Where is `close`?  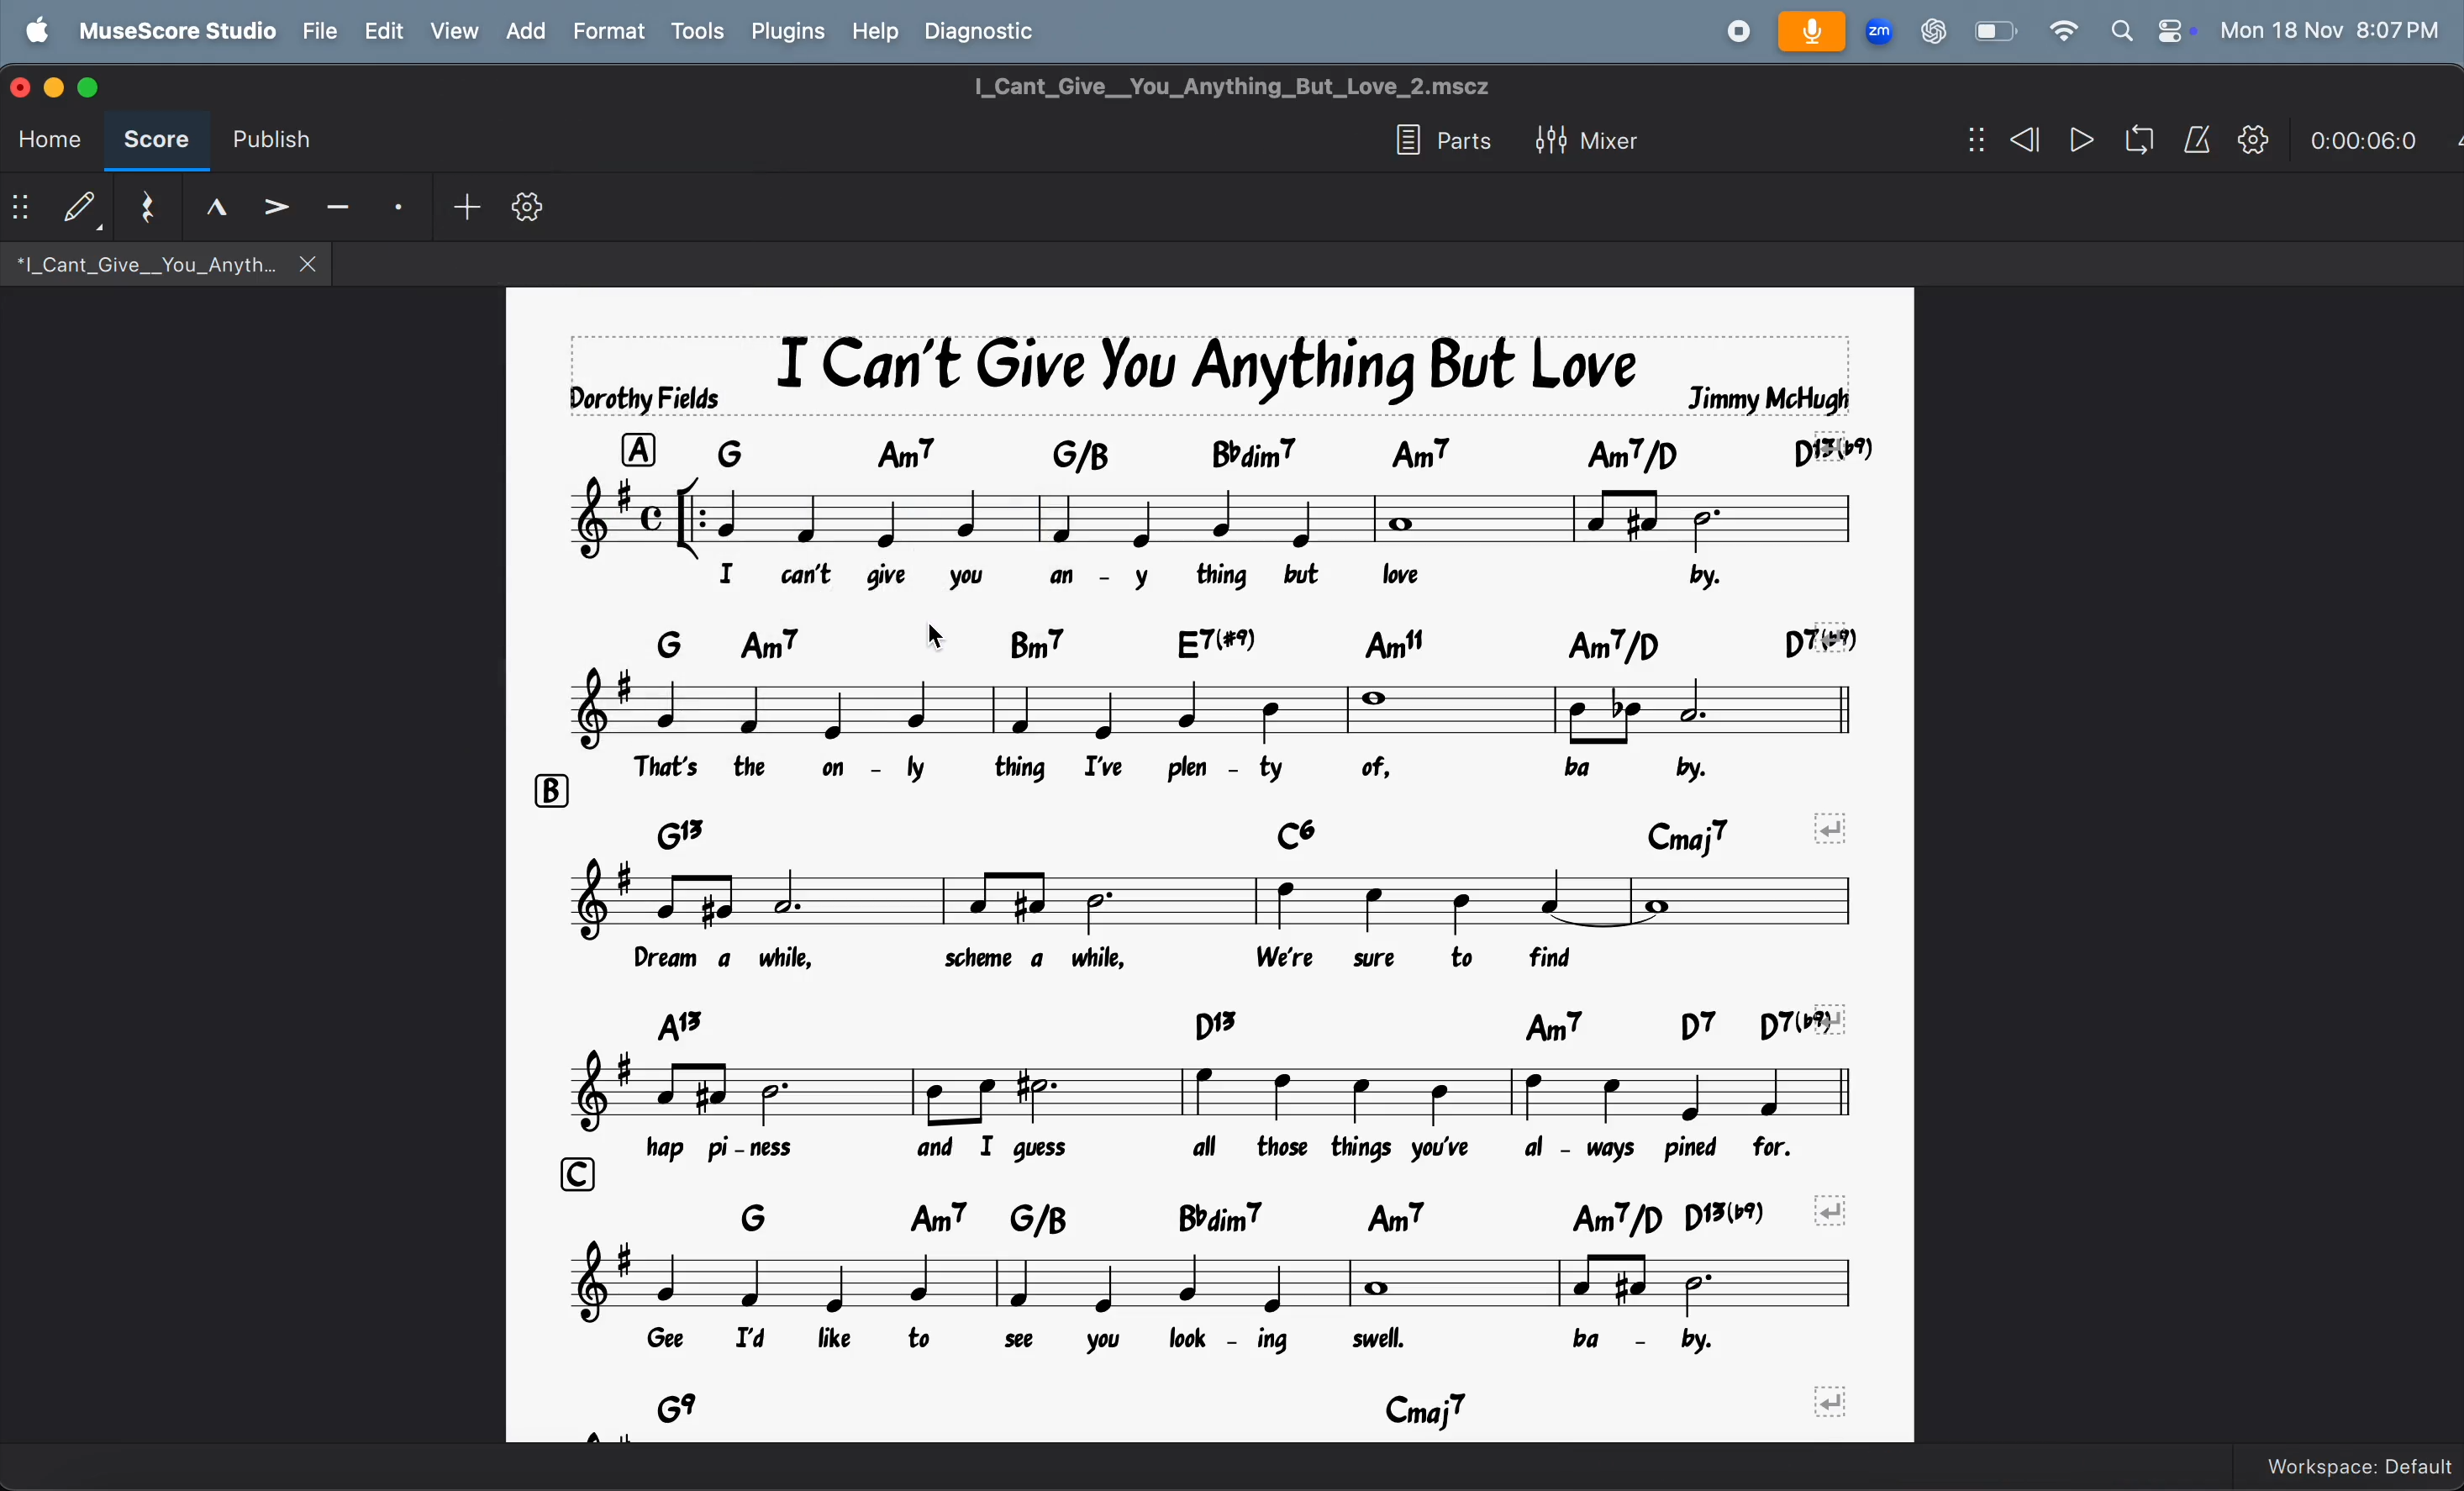 close is located at coordinates (22, 87).